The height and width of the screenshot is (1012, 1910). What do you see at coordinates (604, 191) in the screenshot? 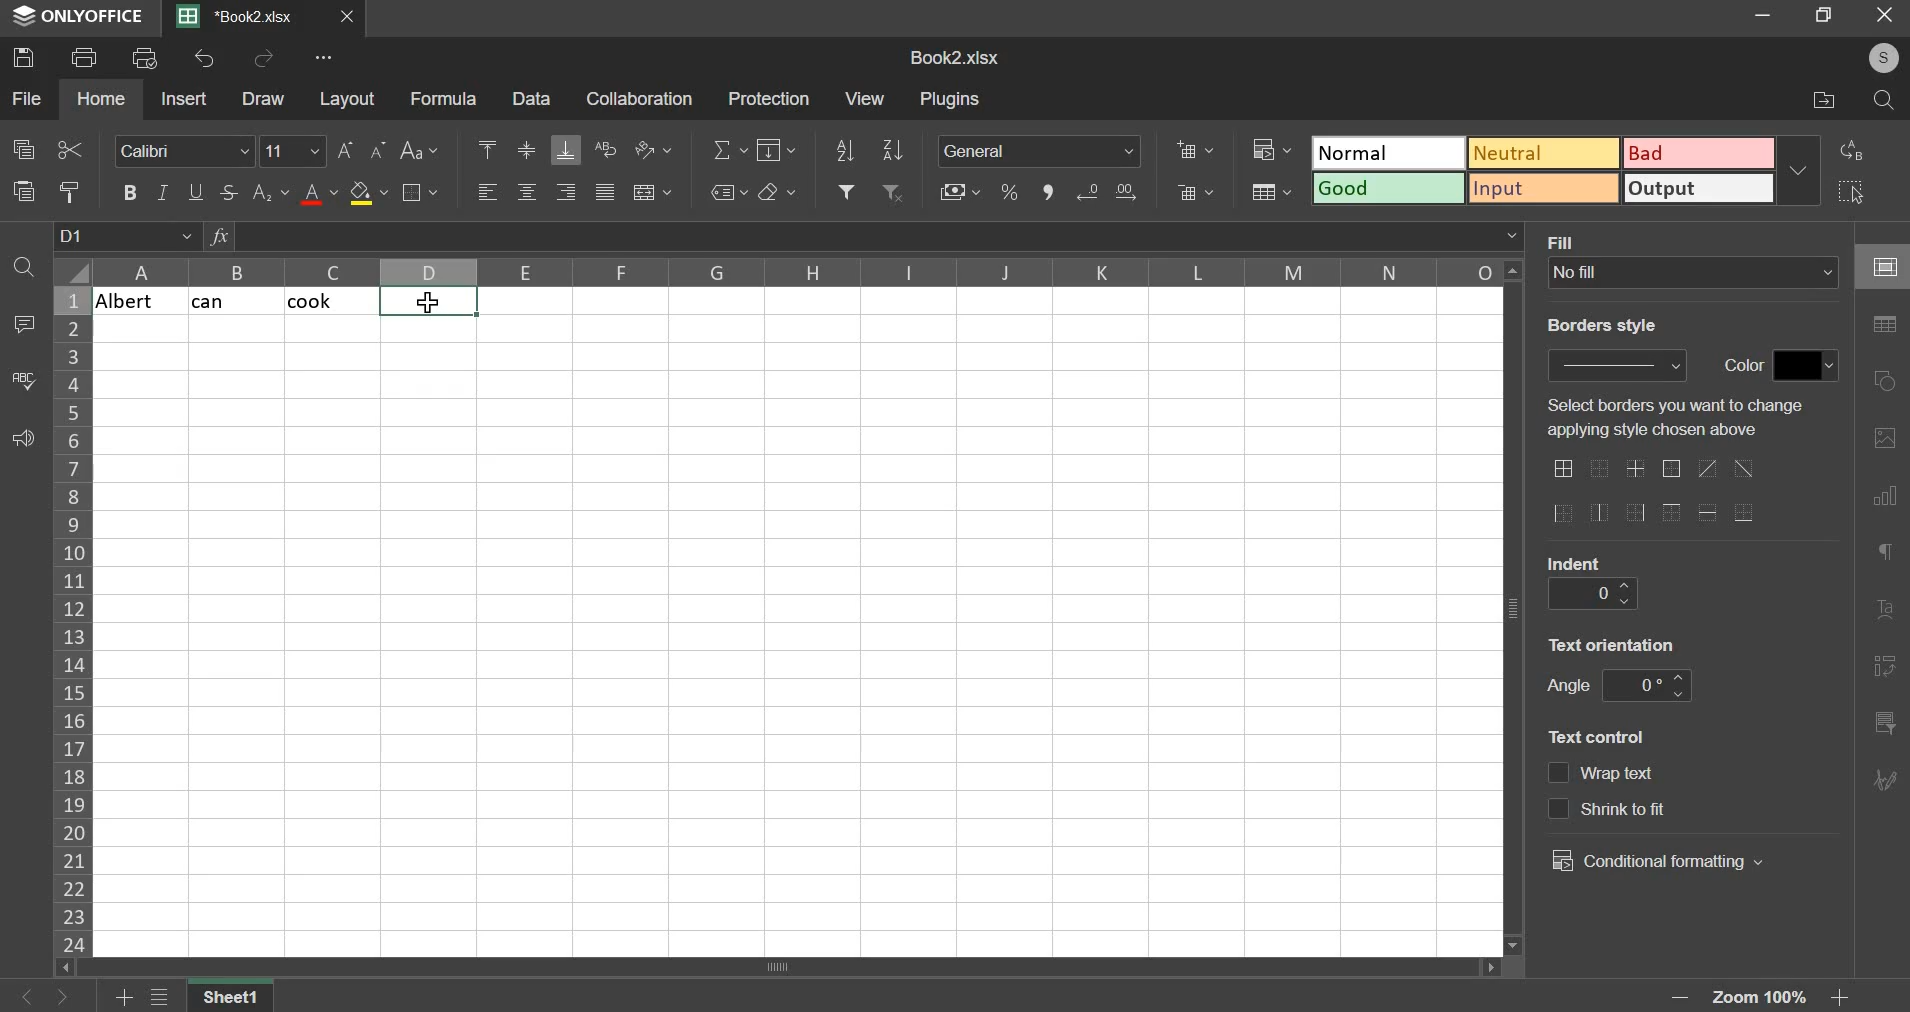
I see `justified` at bounding box center [604, 191].